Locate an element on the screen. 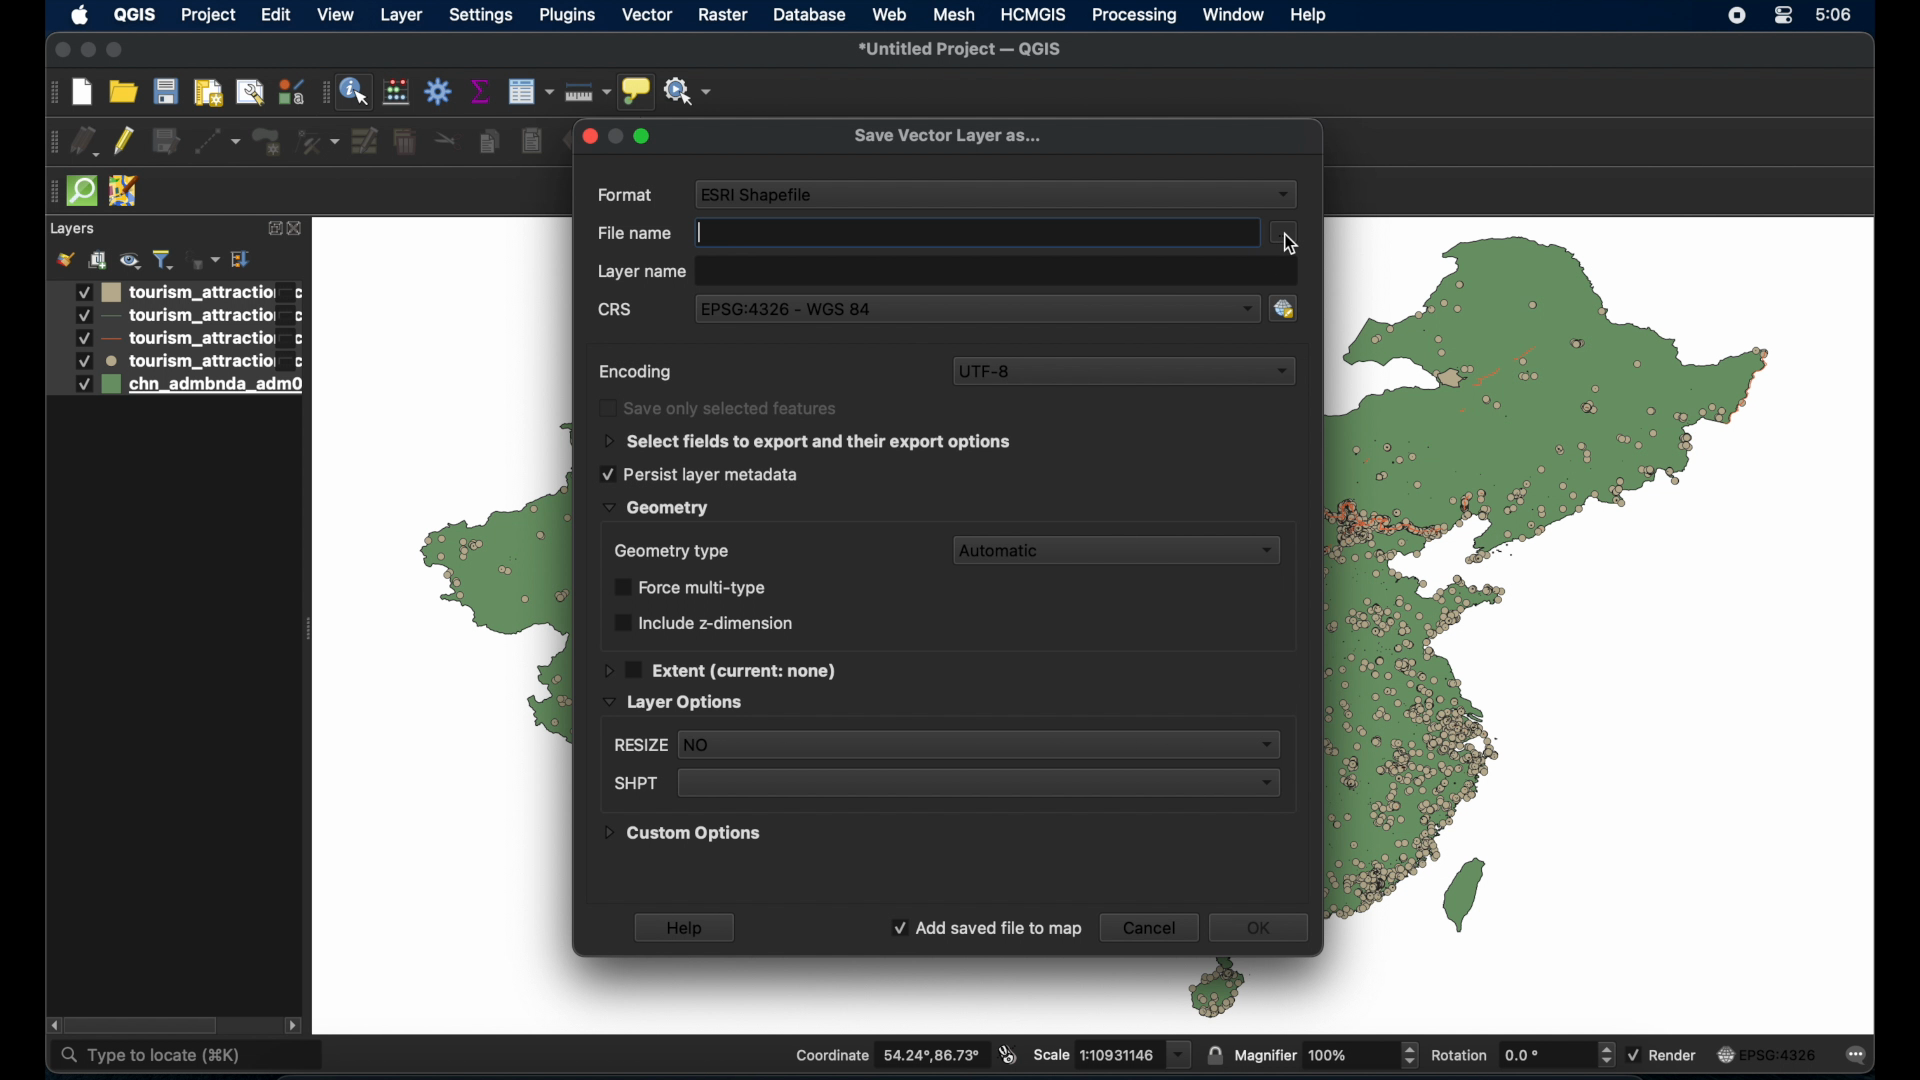  inactive buttons is located at coordinates (615, 135).